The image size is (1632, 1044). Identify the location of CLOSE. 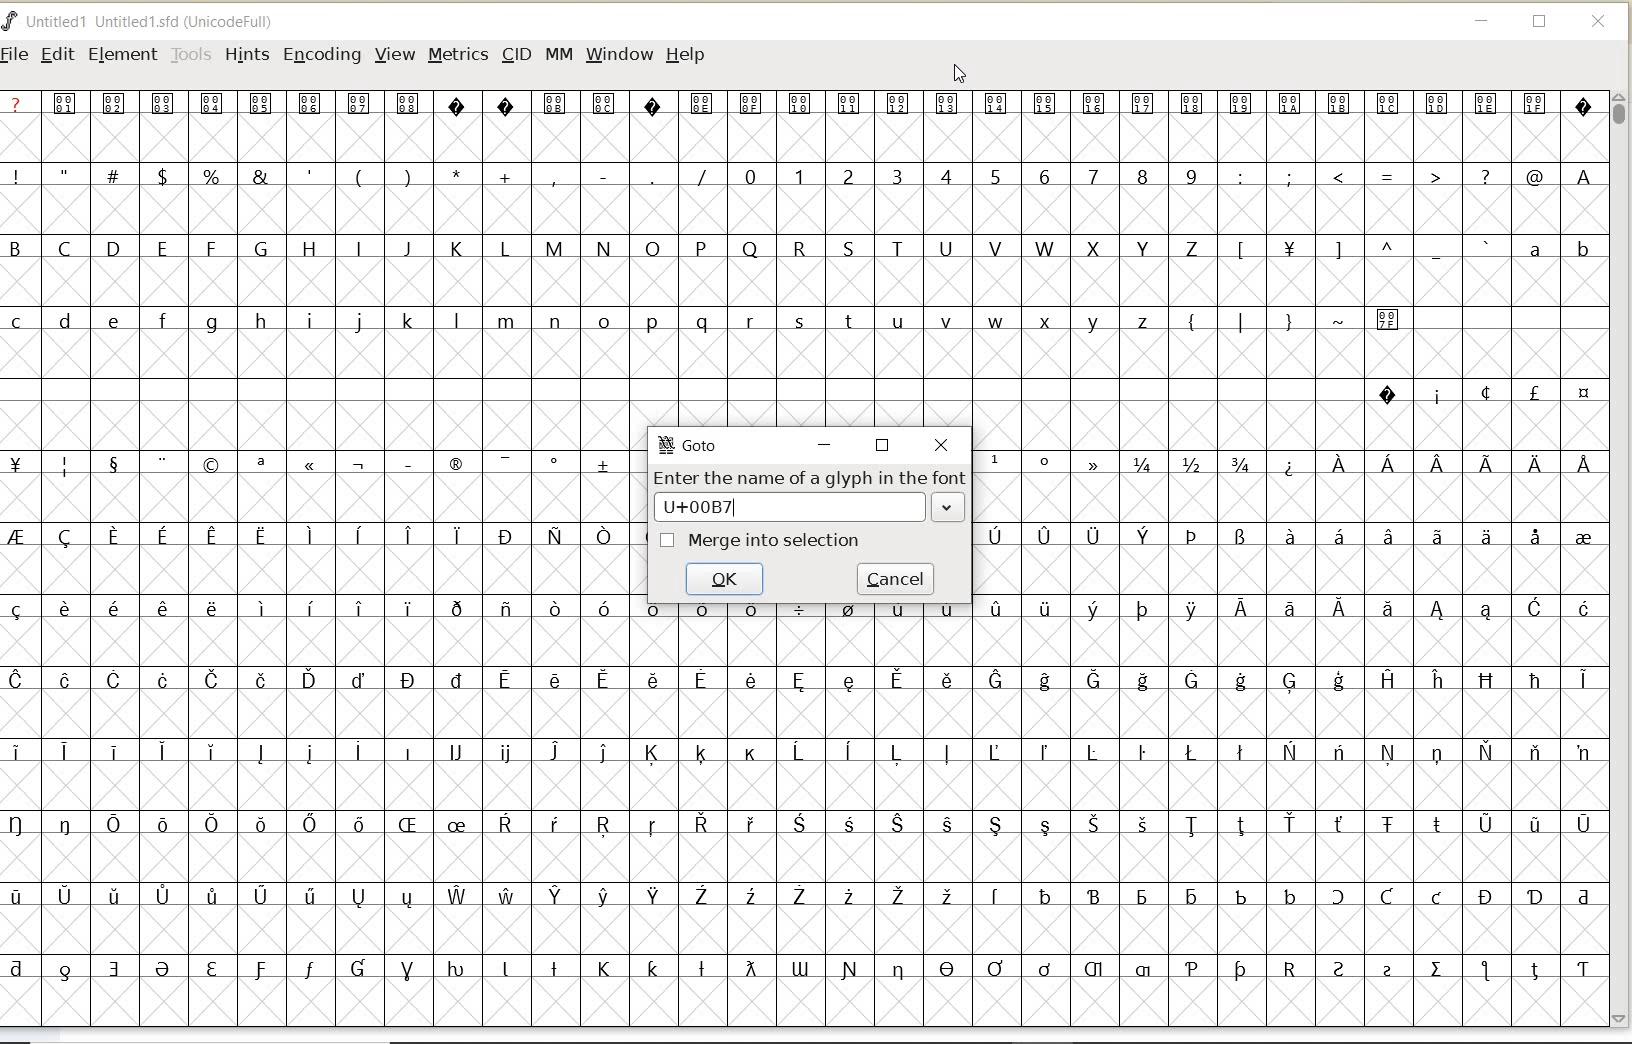
(1600, 22).